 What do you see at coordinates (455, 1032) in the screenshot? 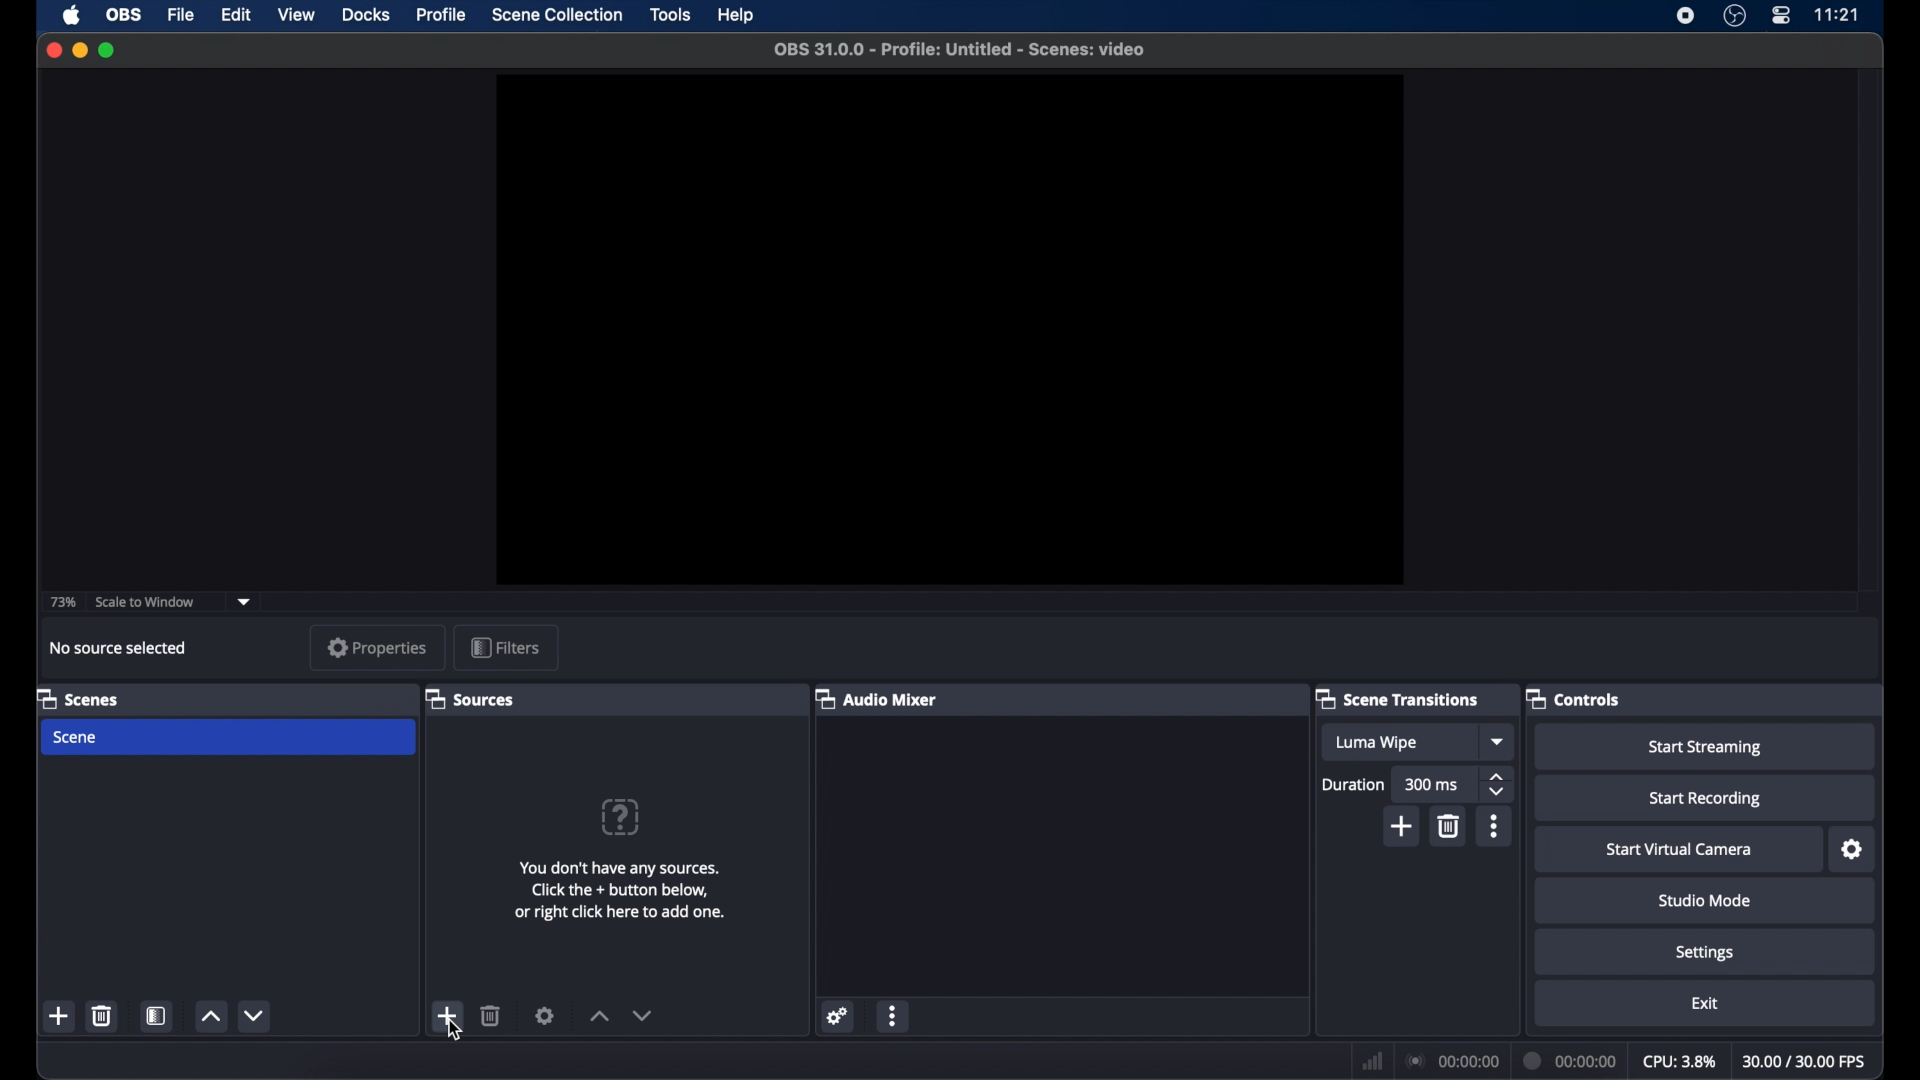
I see `cursor` at bounding box center [455, 1032].